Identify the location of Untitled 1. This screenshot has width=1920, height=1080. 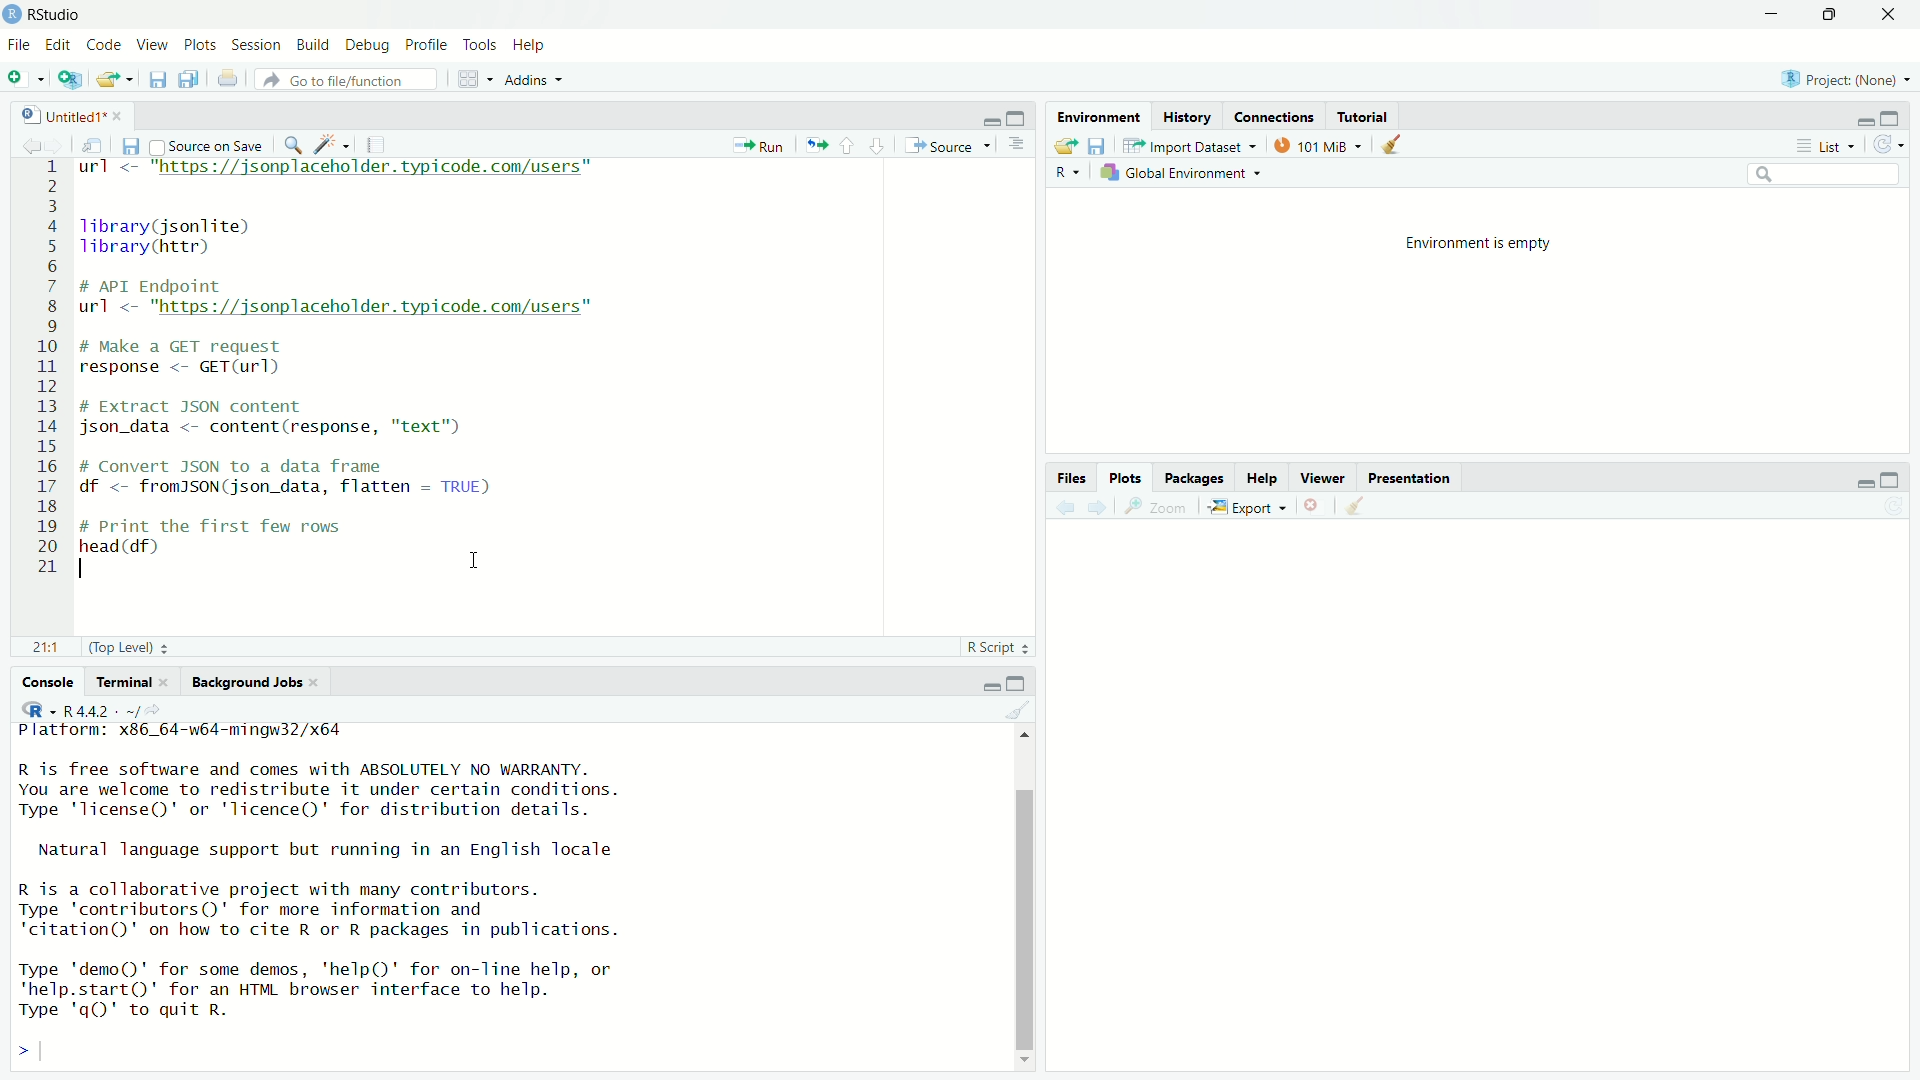
(73, 116).